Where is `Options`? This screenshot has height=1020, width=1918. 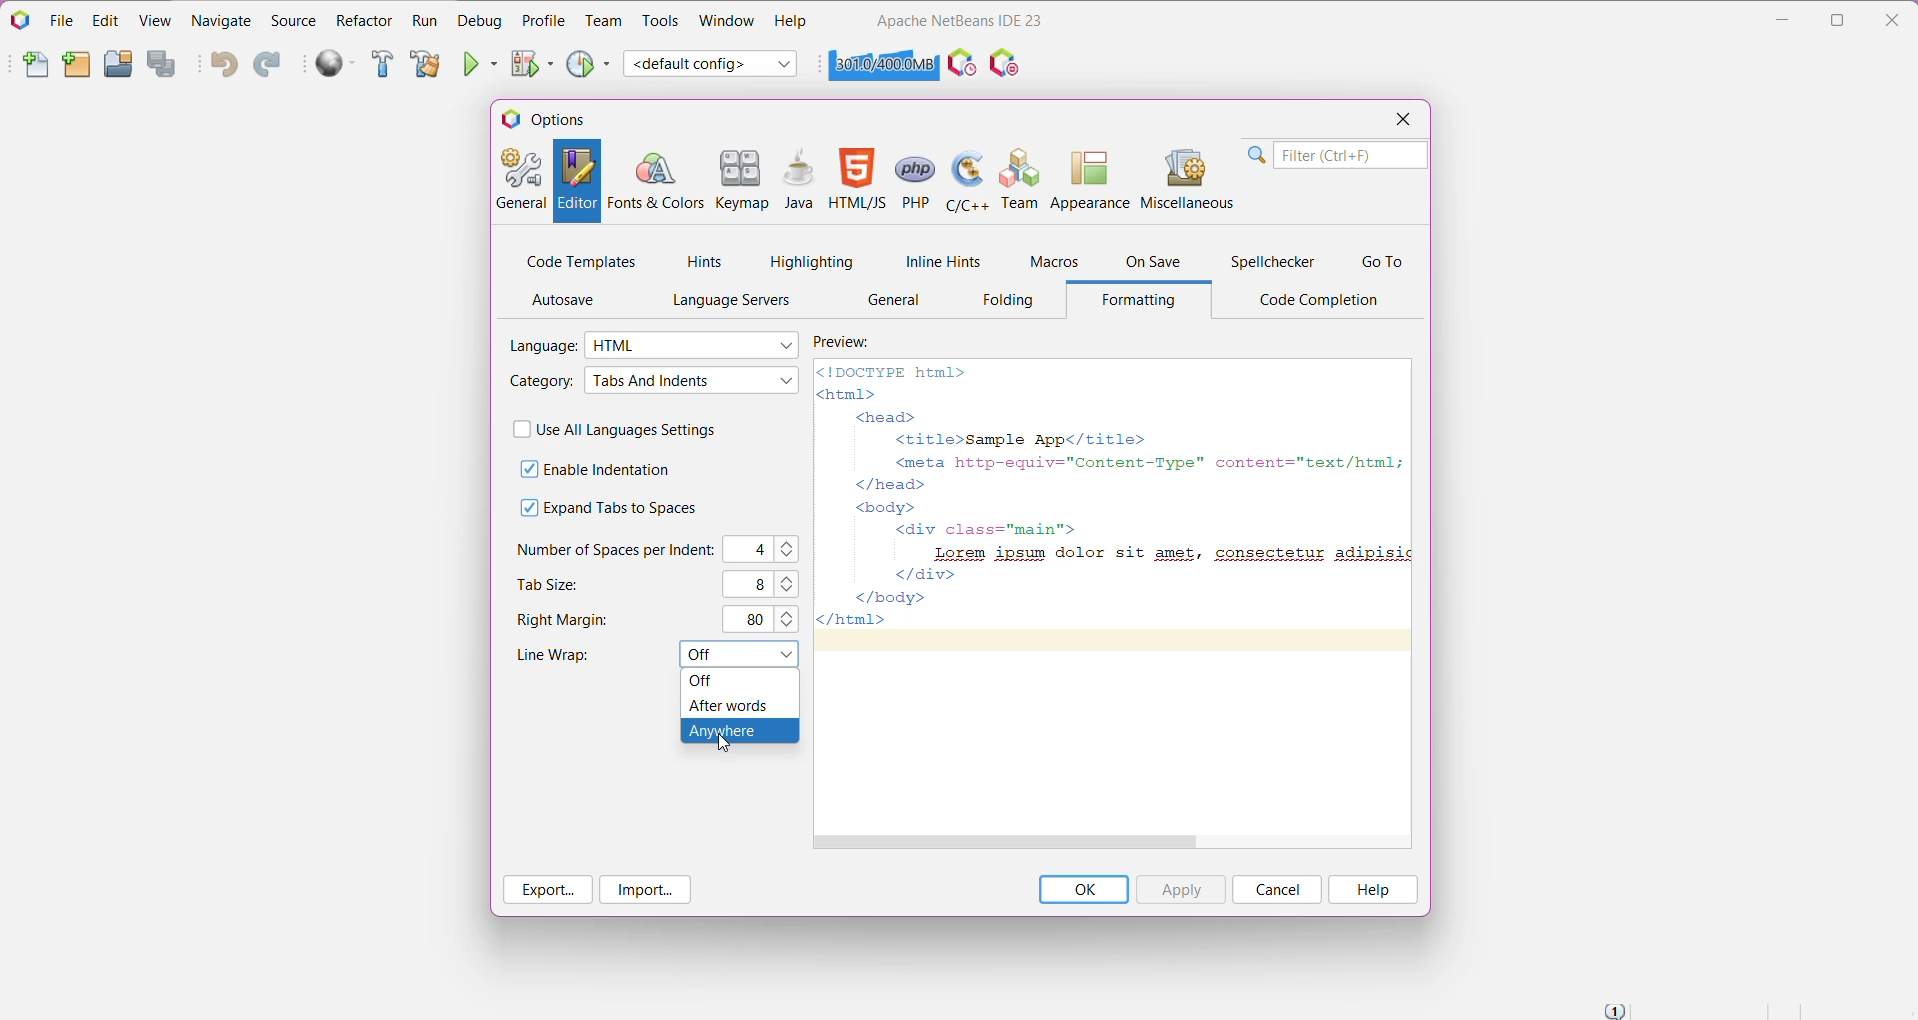 Options is located at coordinates (564, 119).